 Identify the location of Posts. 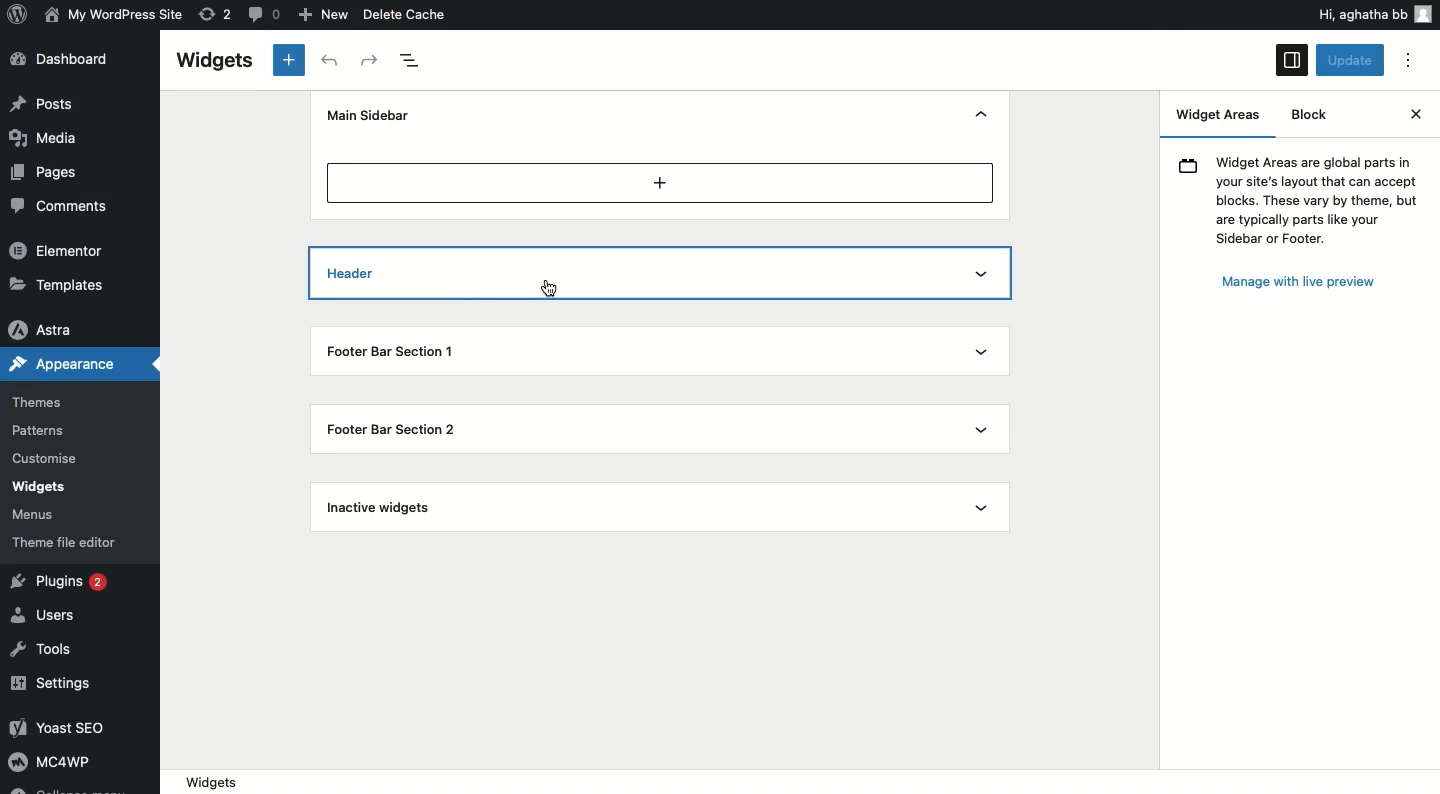
(44, 103).